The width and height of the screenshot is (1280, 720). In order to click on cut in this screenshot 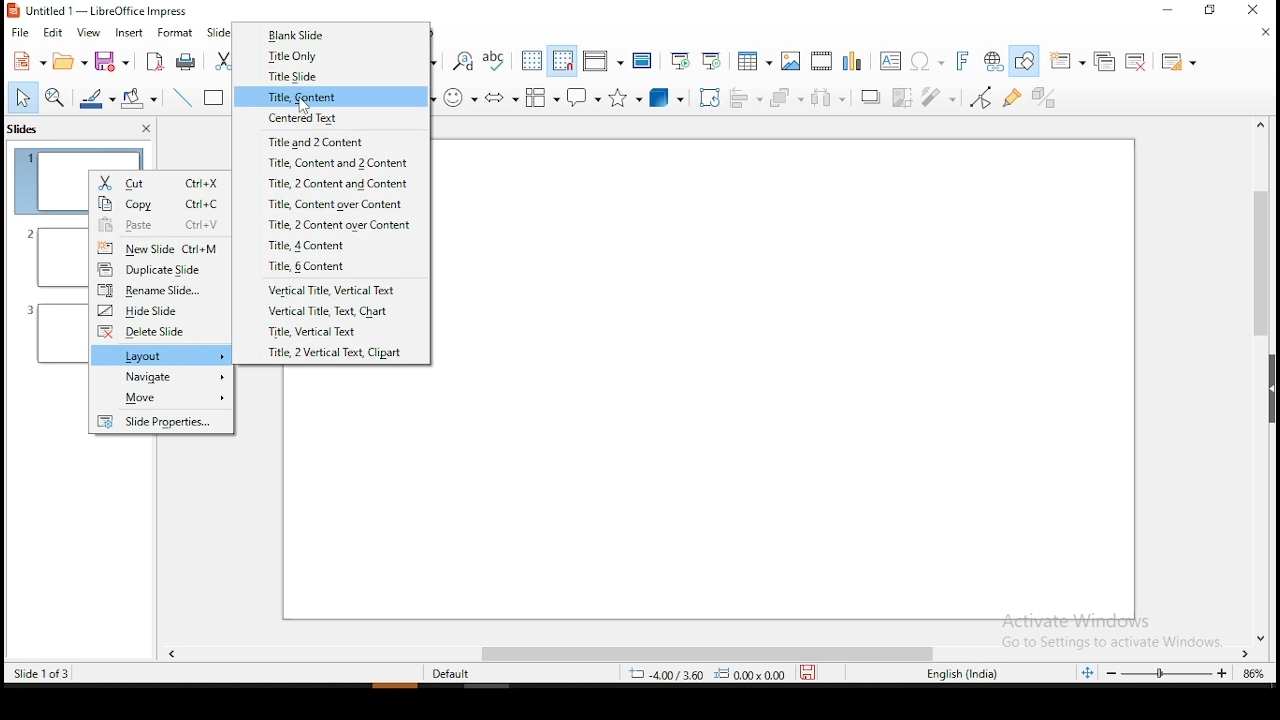, I will do `click(162, 180)`.